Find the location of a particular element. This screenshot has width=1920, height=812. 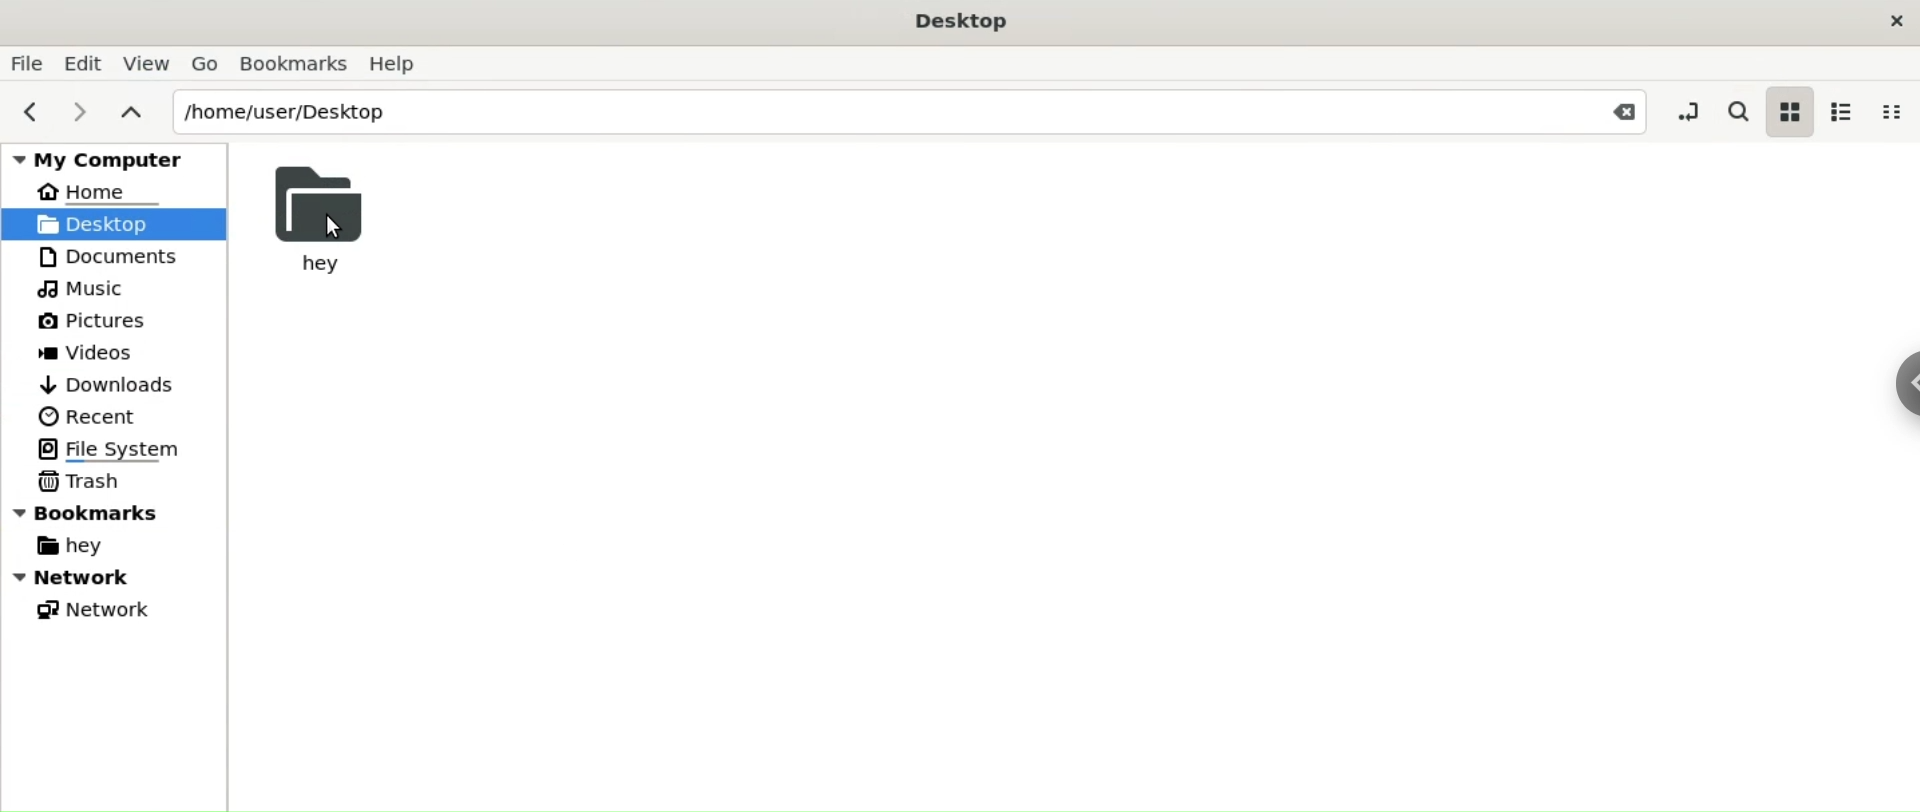

search is located at coordinates (1737, 110).